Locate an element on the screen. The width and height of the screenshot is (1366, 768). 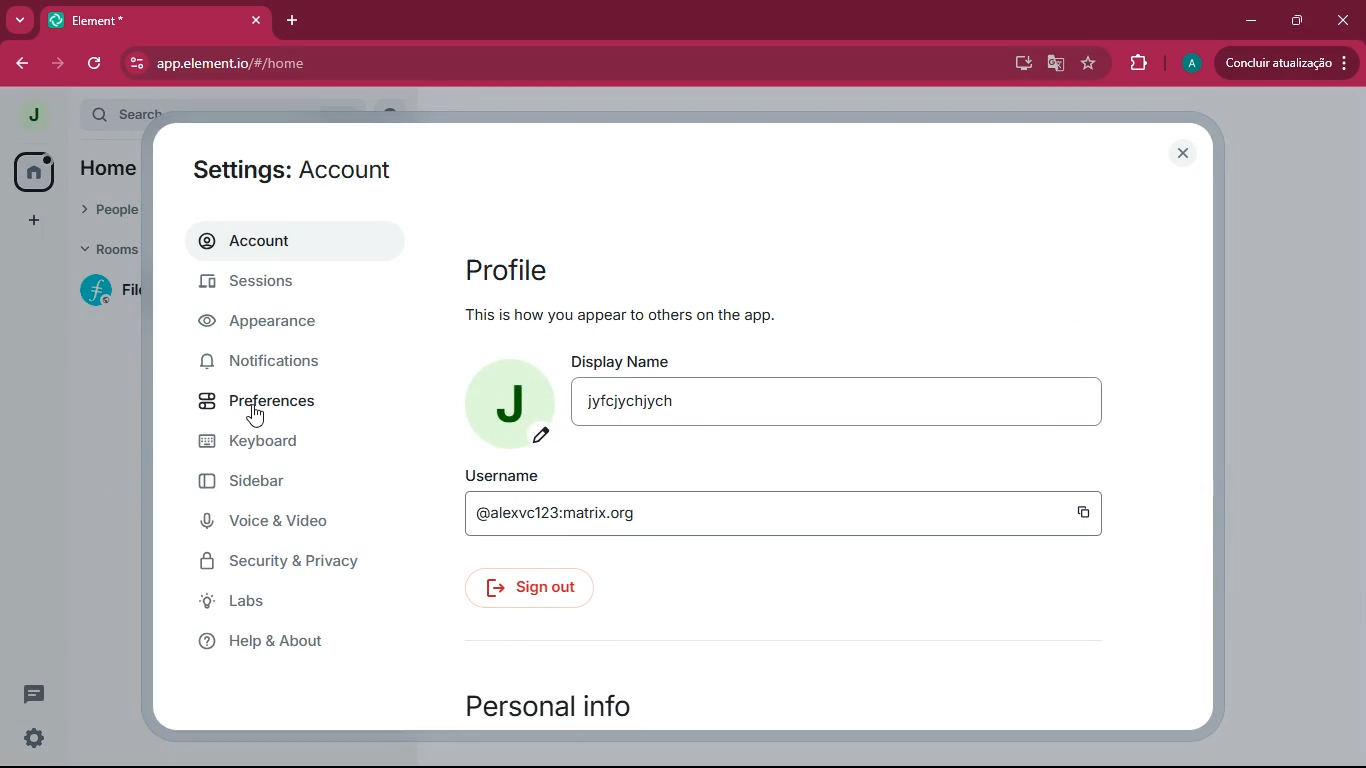
keyboard is located at coordinates (262, 443).